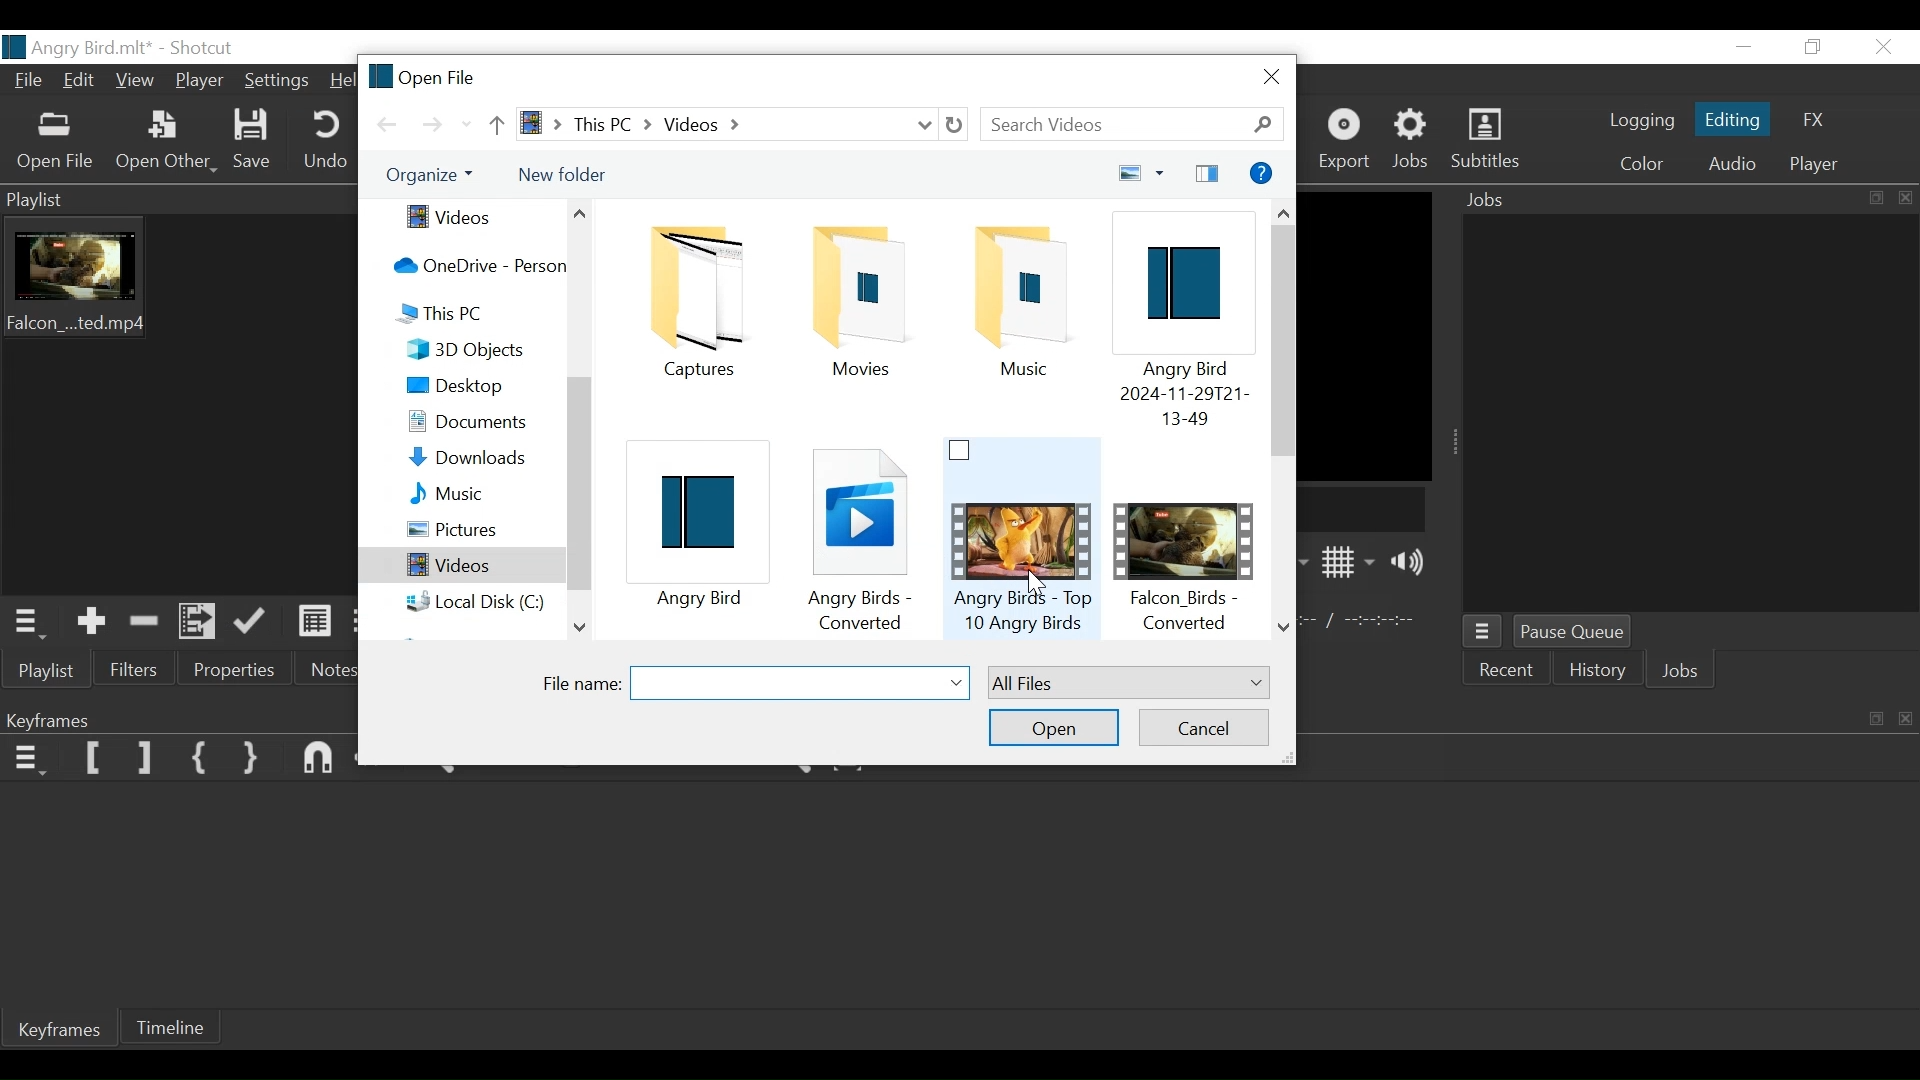 The height and width of the screenshot is (1080, 1920). Describe the element at coordinates (1681, 672) in the screenshot. I see `Jobs` at that location.